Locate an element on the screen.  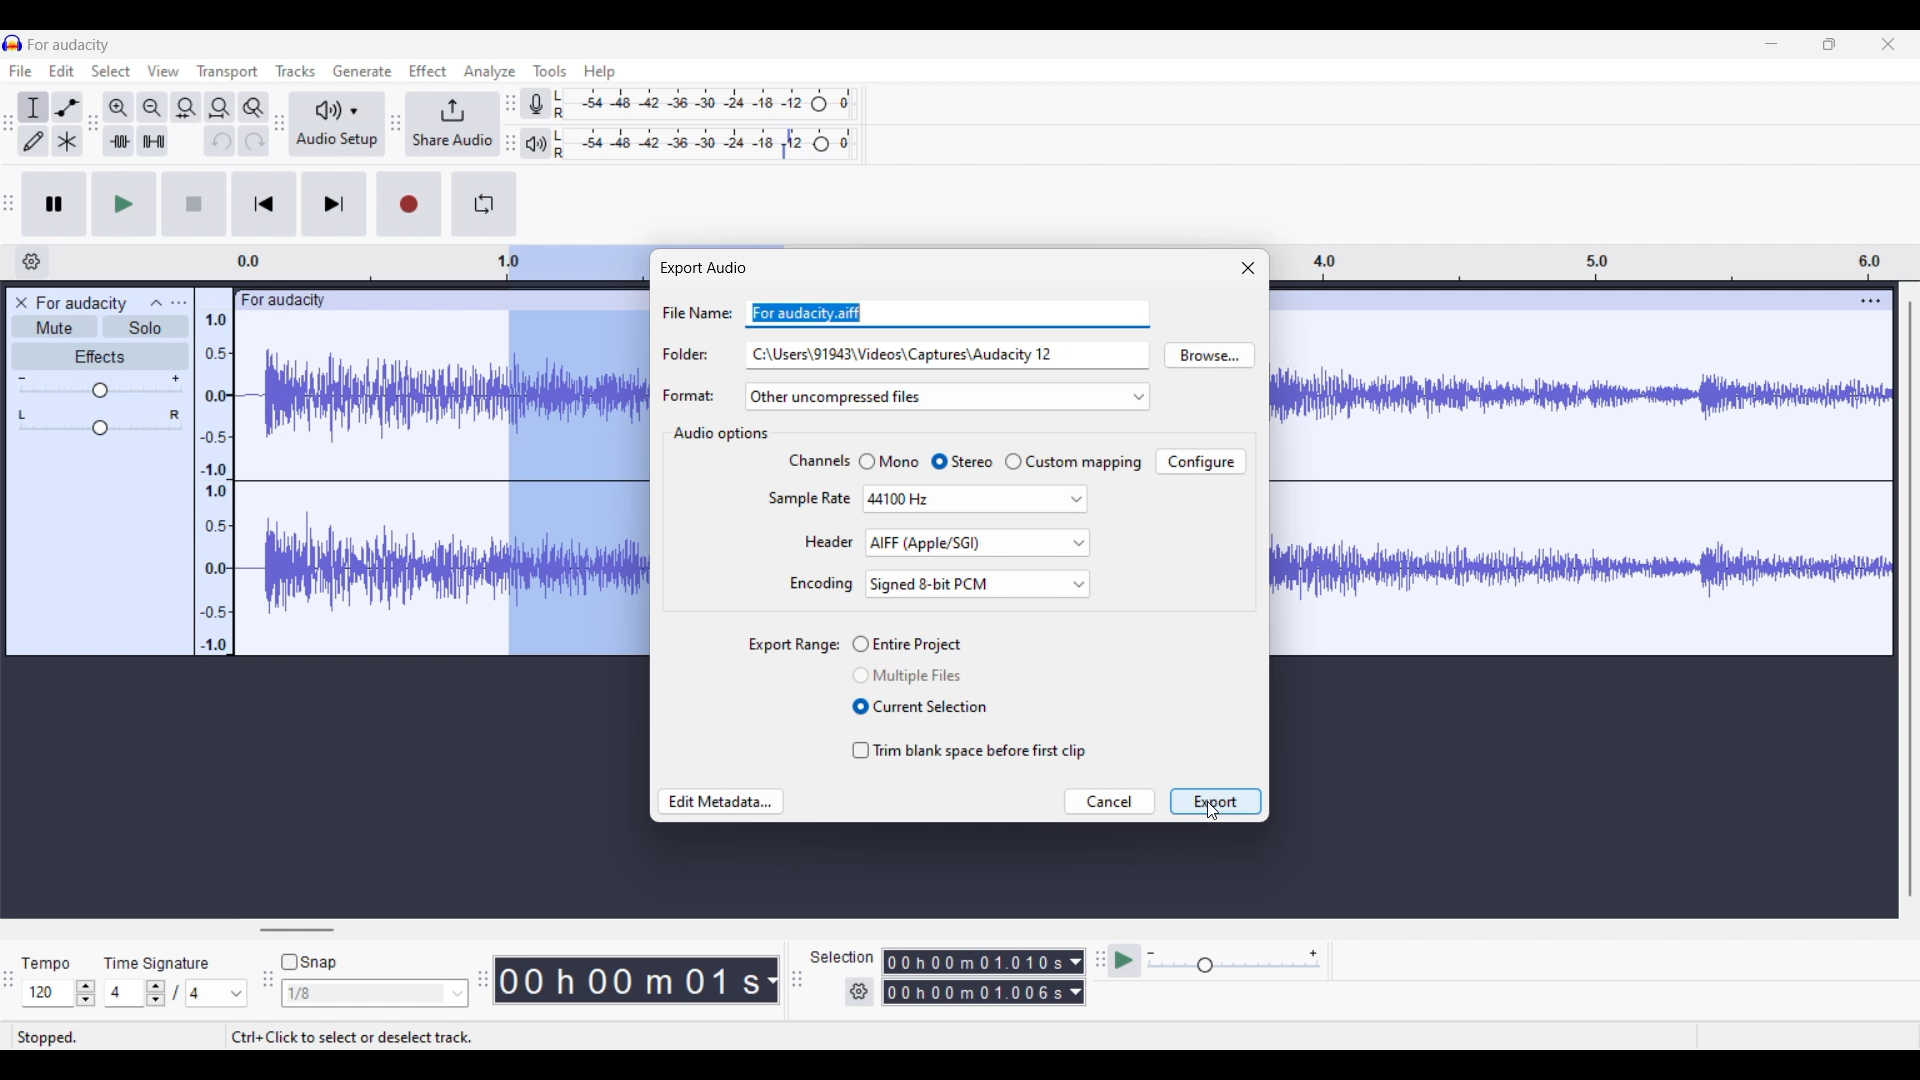
C:\Users\91943\Videos\Captures\Audacity -13 is located at coordinates (910, 356).